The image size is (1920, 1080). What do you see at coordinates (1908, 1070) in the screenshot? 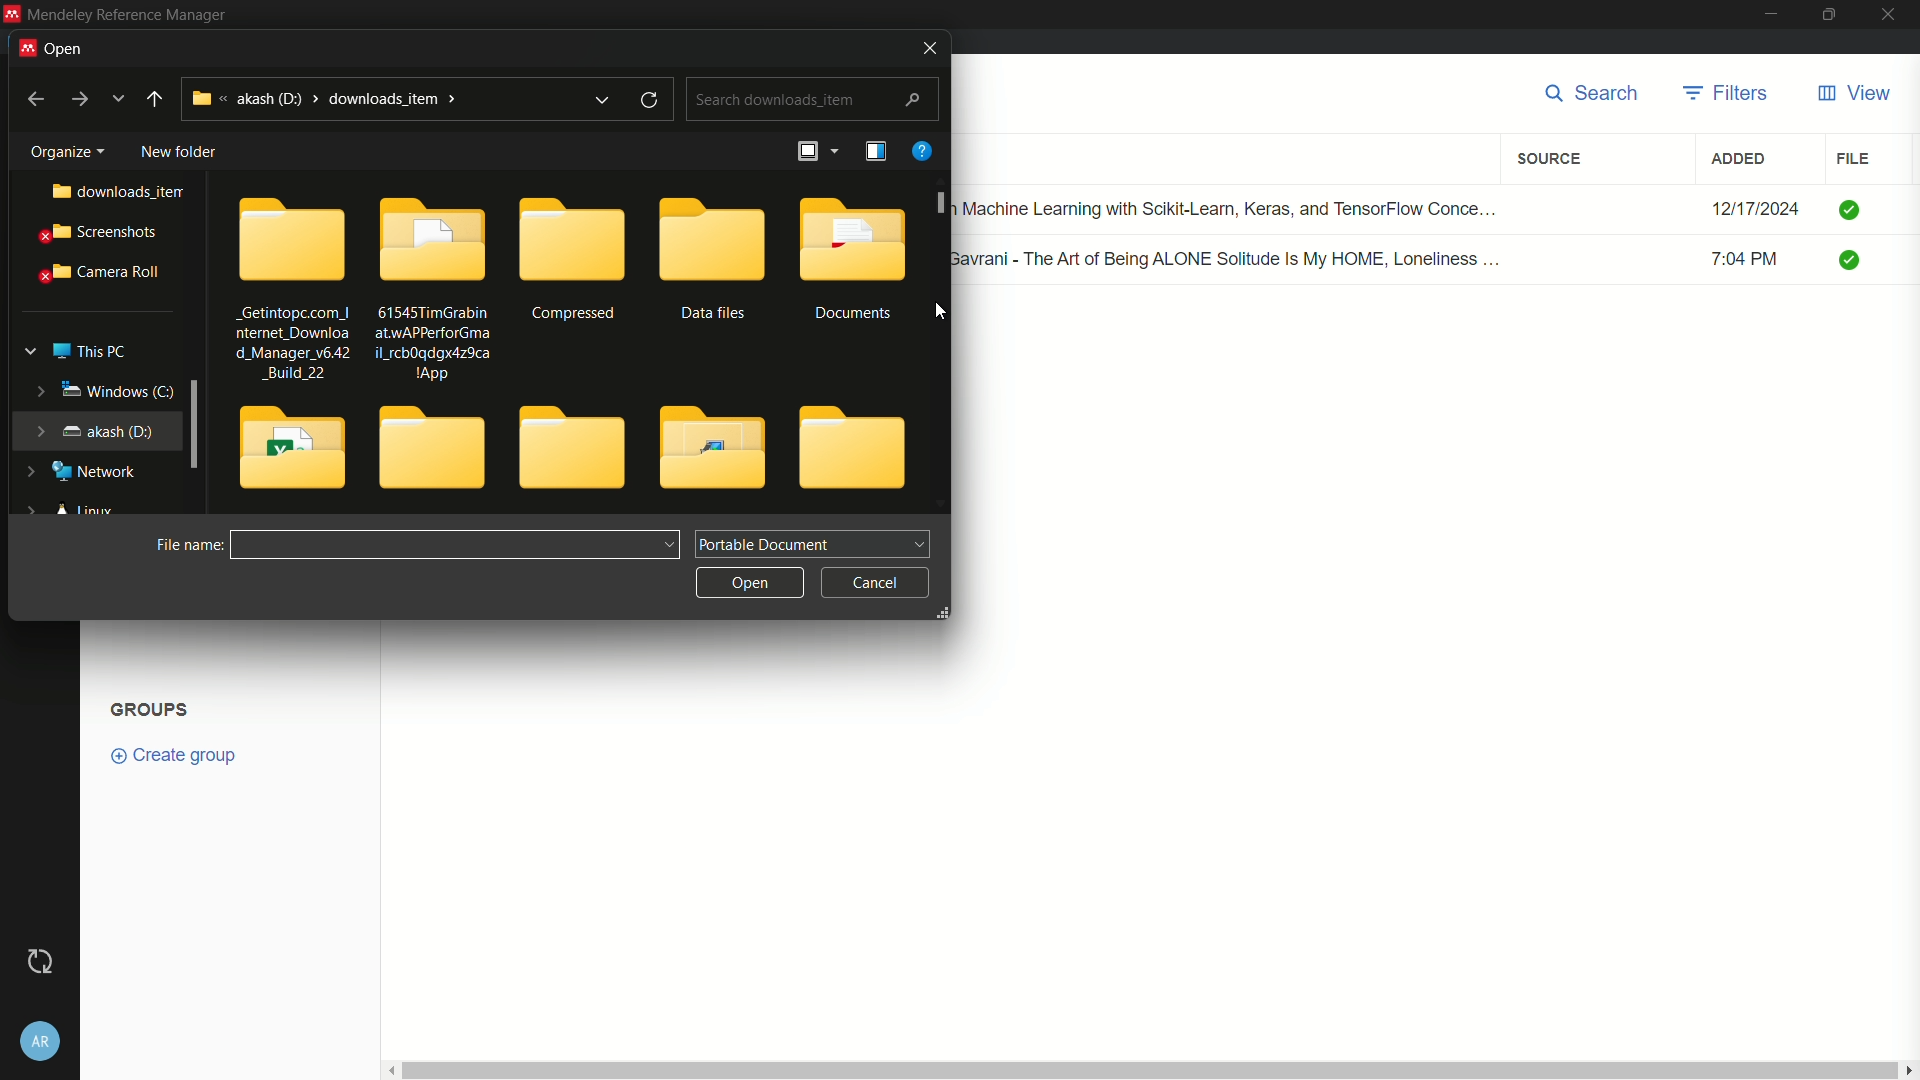
I see `scroll right` at bounding box center [1908, 1070].